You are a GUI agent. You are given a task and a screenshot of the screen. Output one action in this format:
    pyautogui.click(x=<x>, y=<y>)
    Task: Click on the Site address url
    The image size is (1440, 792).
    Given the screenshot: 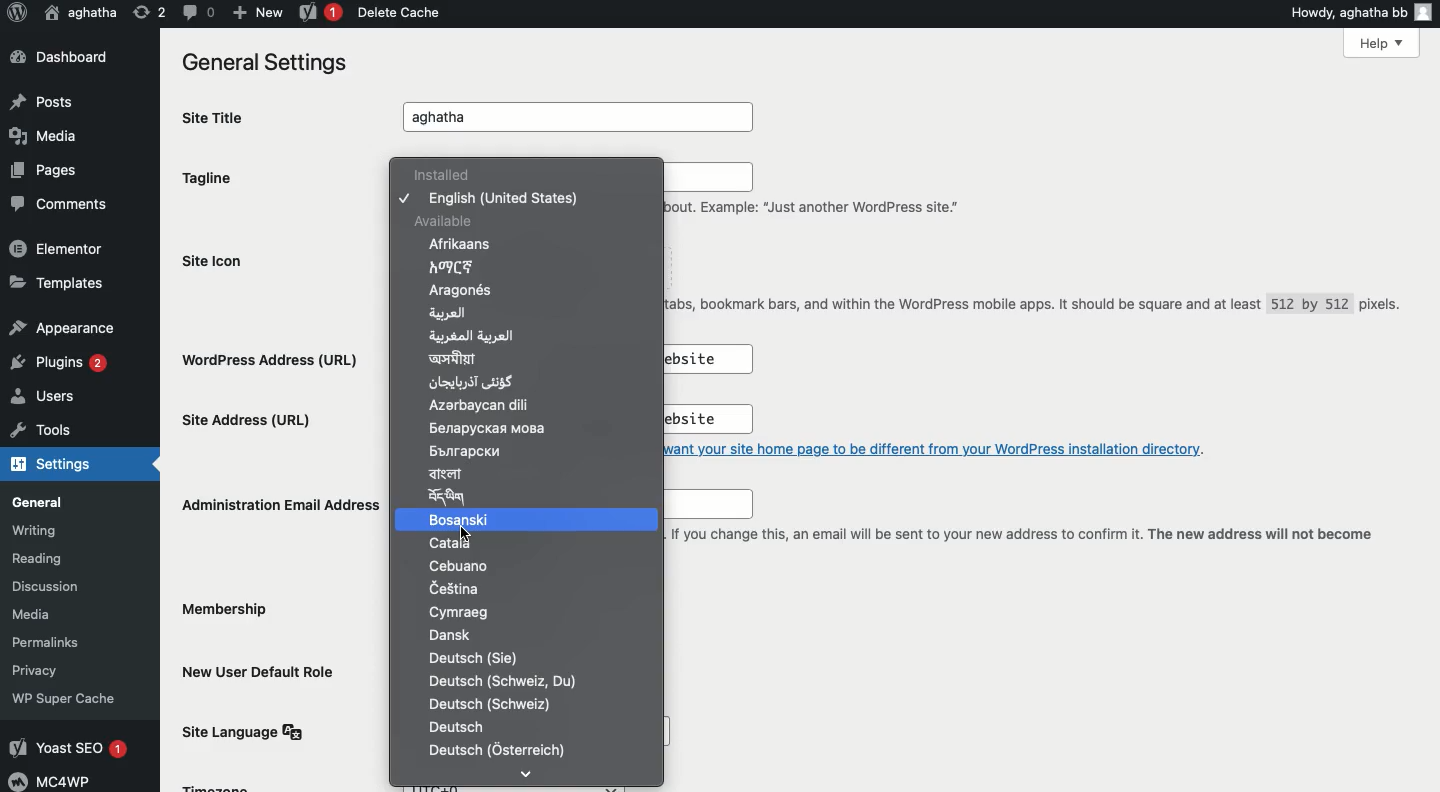 What is the action you would take?
    pyautogui.click(x=251, y=423)
    